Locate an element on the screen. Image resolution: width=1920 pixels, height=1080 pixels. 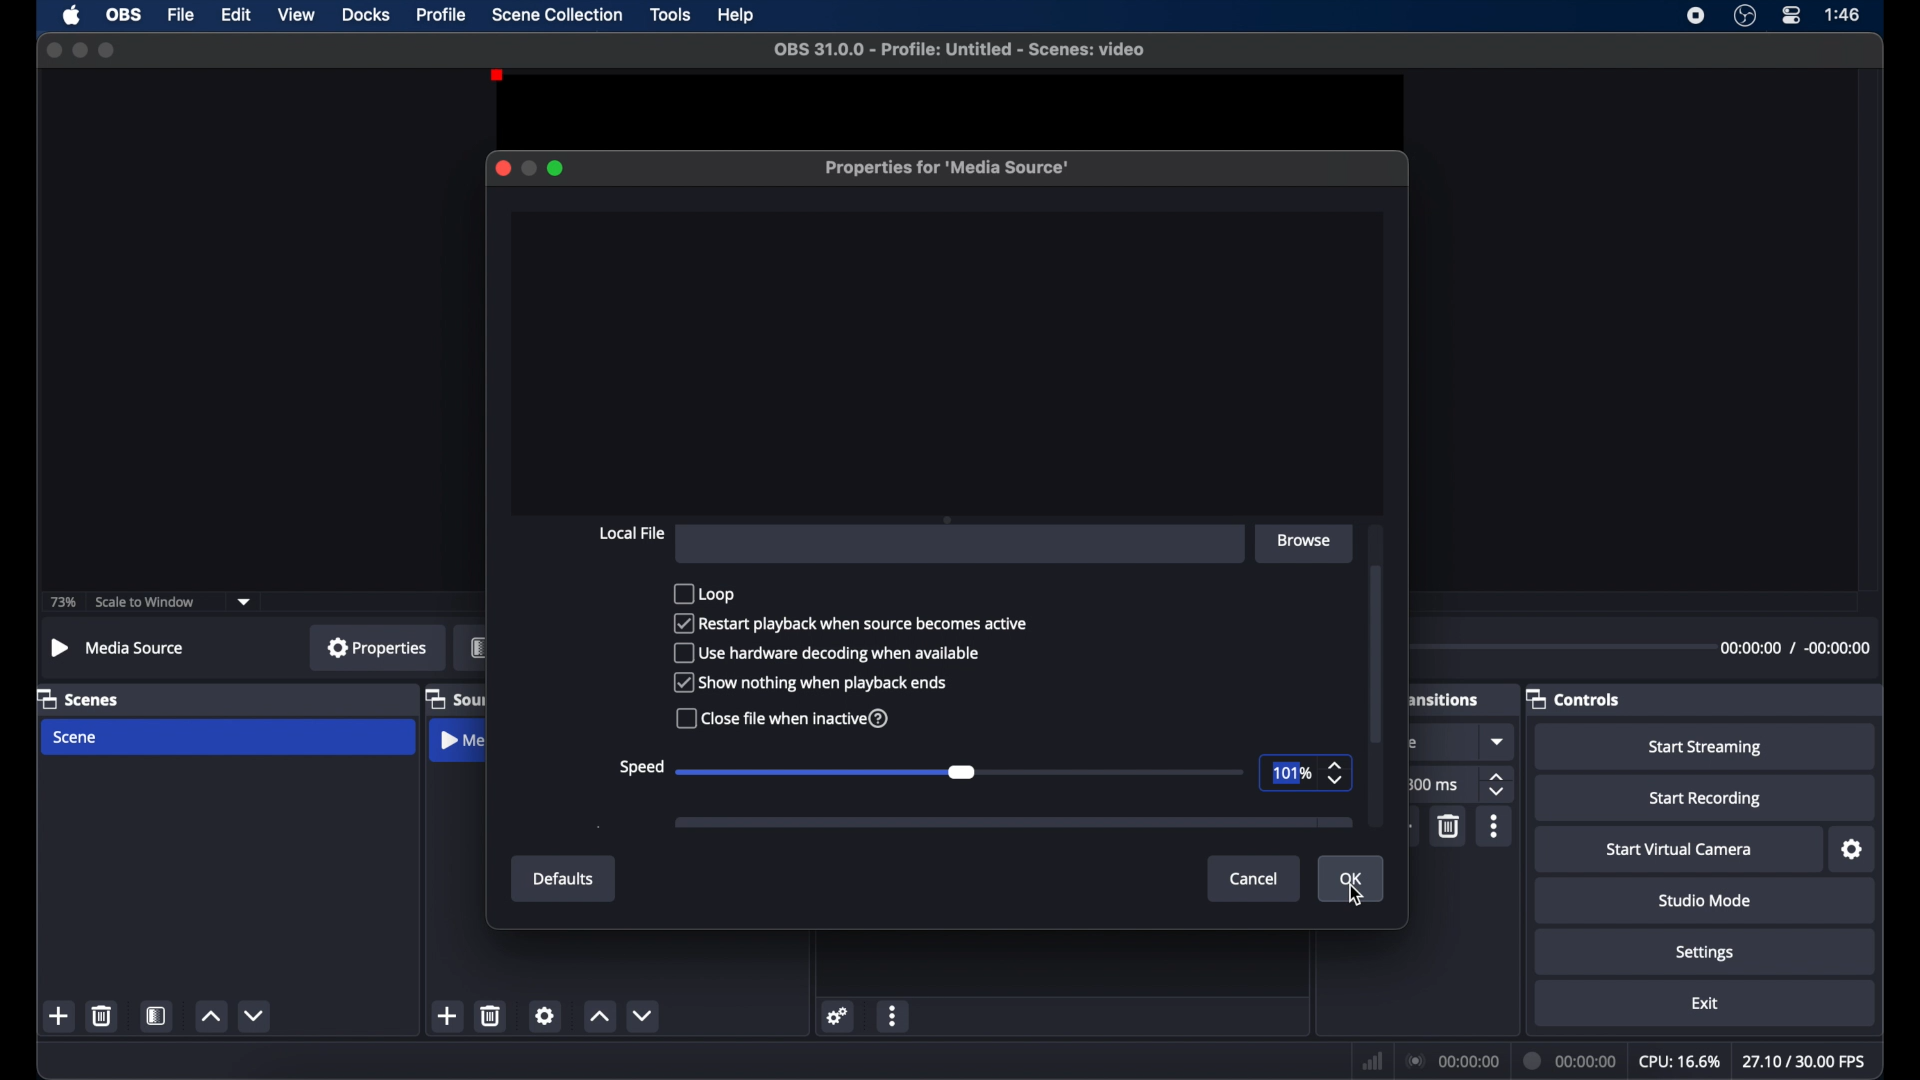
local file is located at coordinates (631, 534).